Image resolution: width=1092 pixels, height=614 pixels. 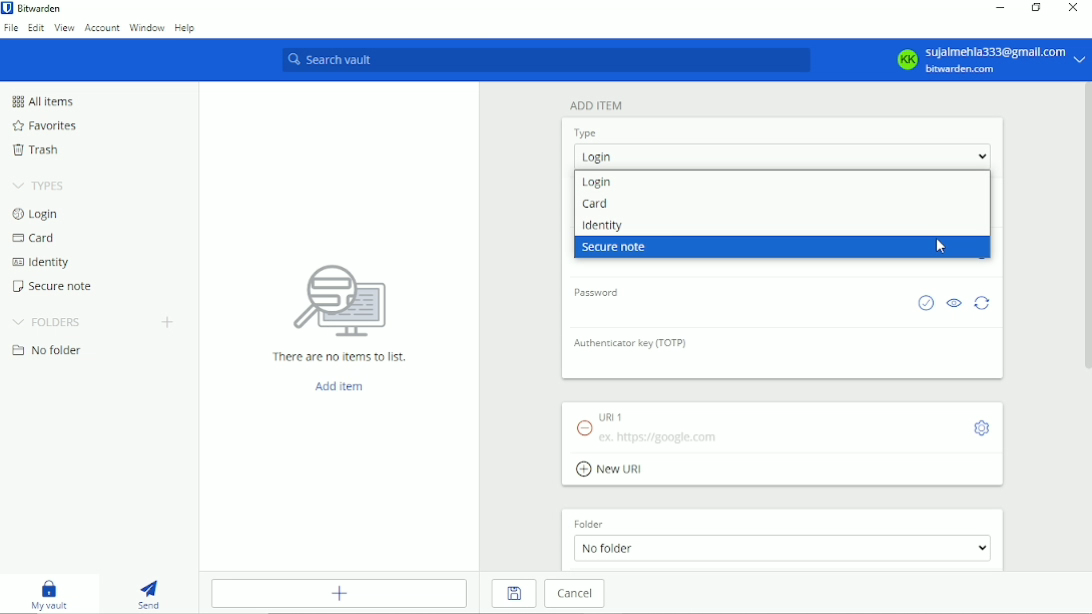 I want to click on Type, so click(x=588, y=132).